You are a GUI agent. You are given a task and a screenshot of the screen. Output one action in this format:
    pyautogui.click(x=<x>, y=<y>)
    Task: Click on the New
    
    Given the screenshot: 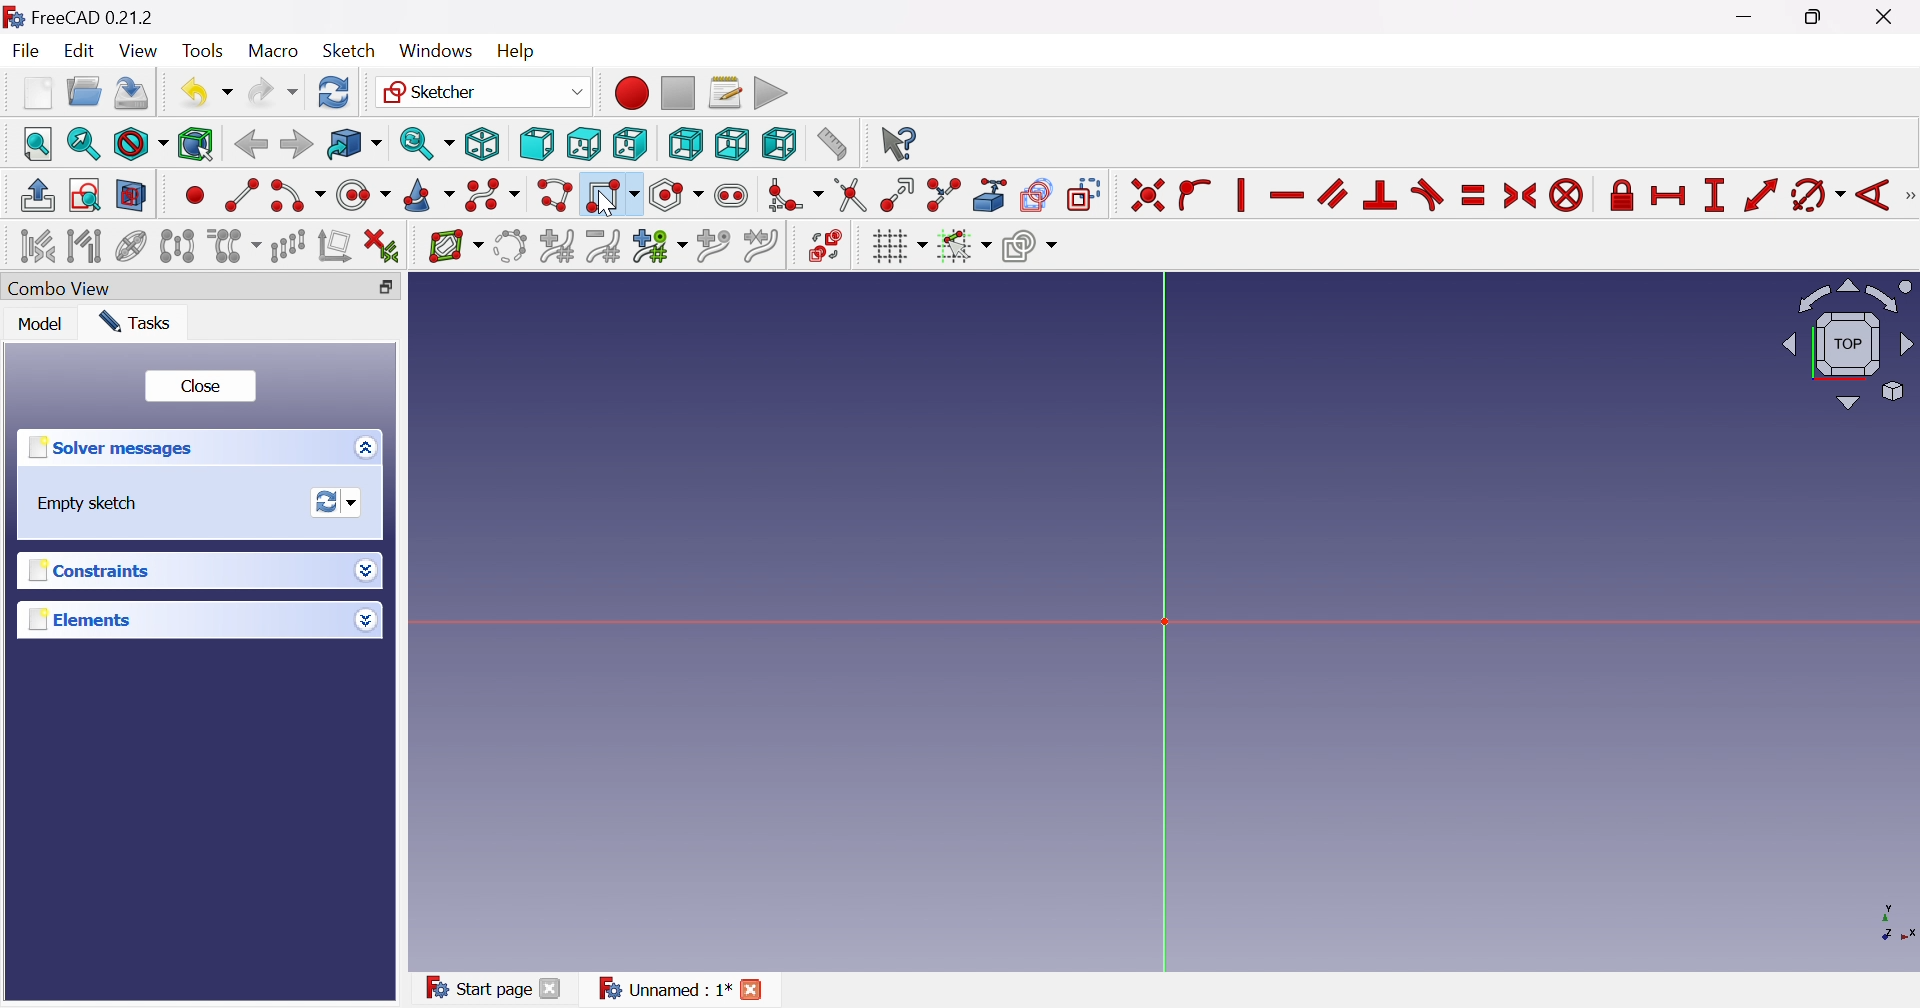 What is the action you would take?
    pyautogui.click(x=38, y=92)
    